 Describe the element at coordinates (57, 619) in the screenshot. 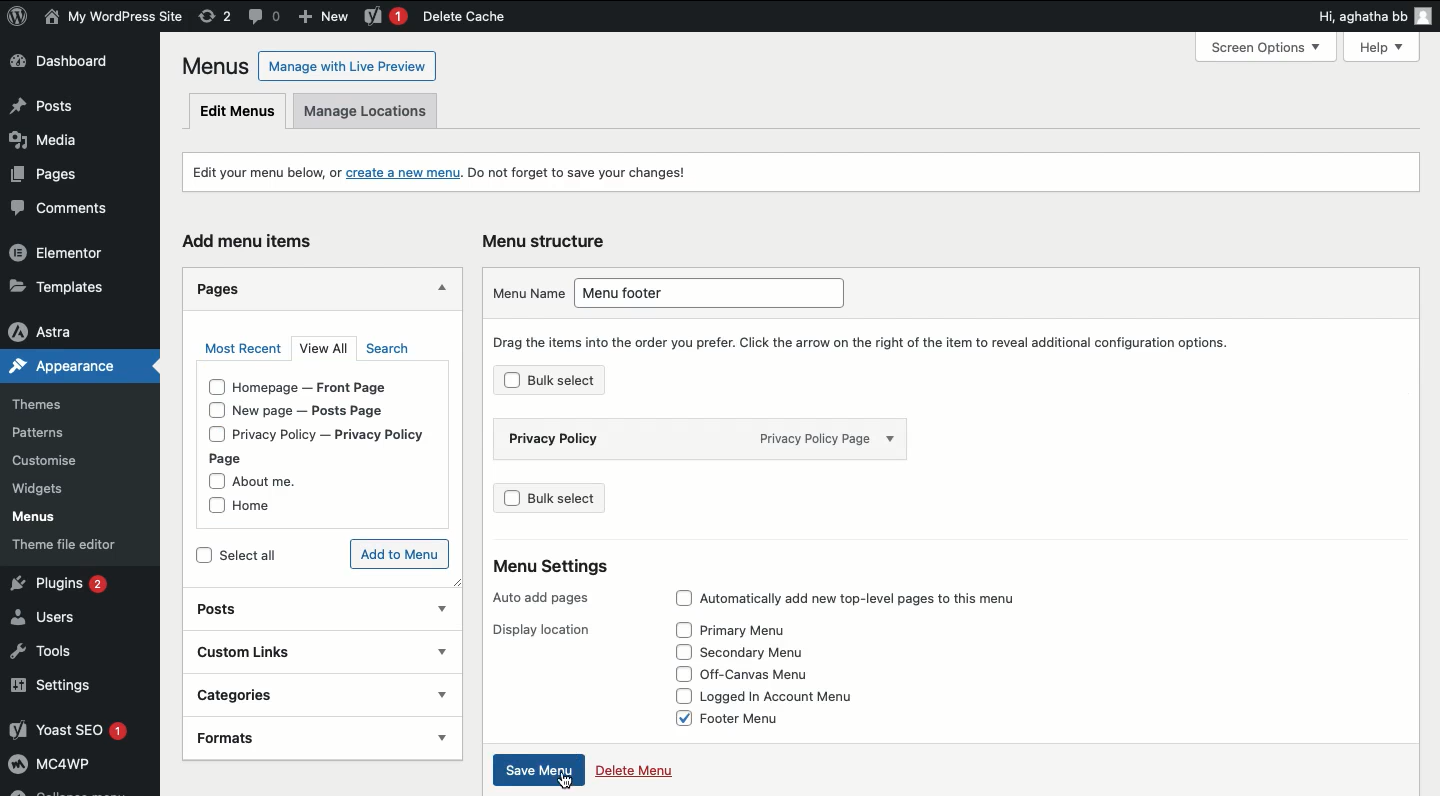

I see `Users` at that location.